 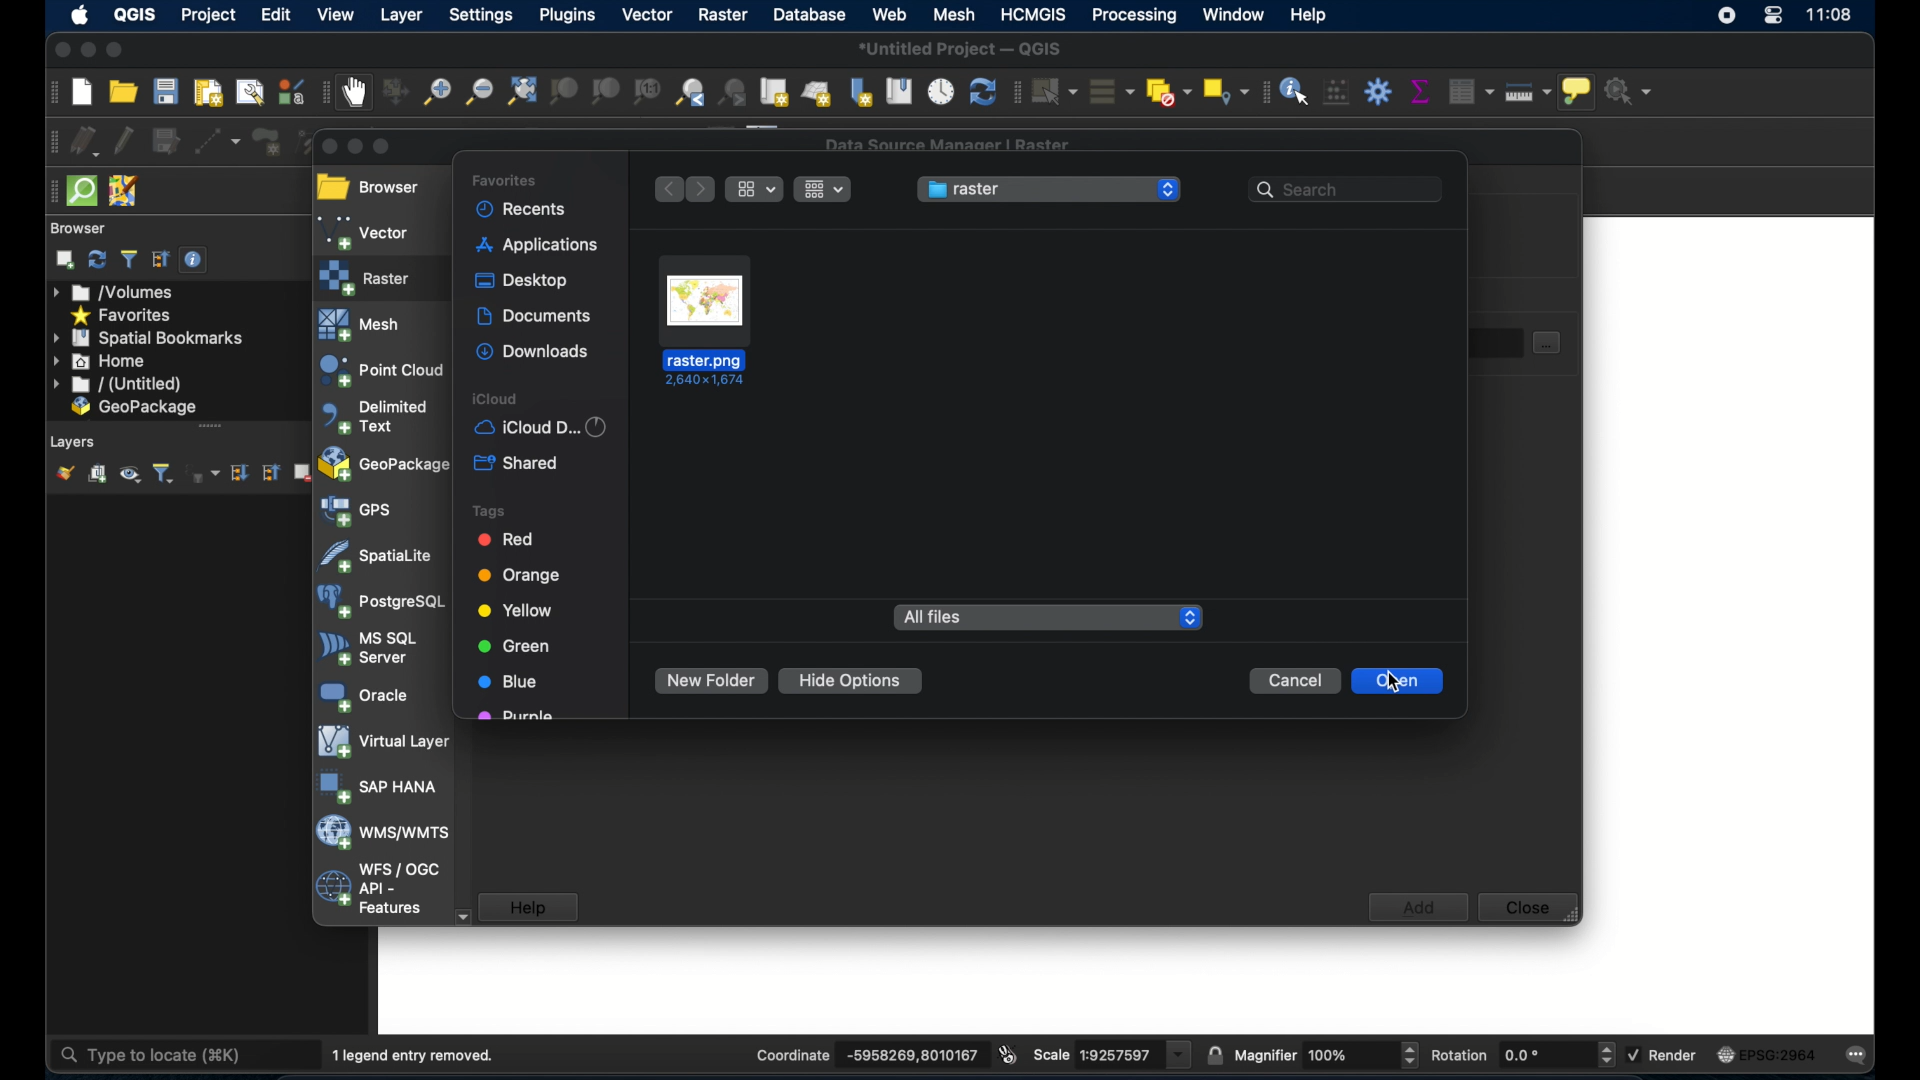 I want to click on project, so click(x=209, y=14).